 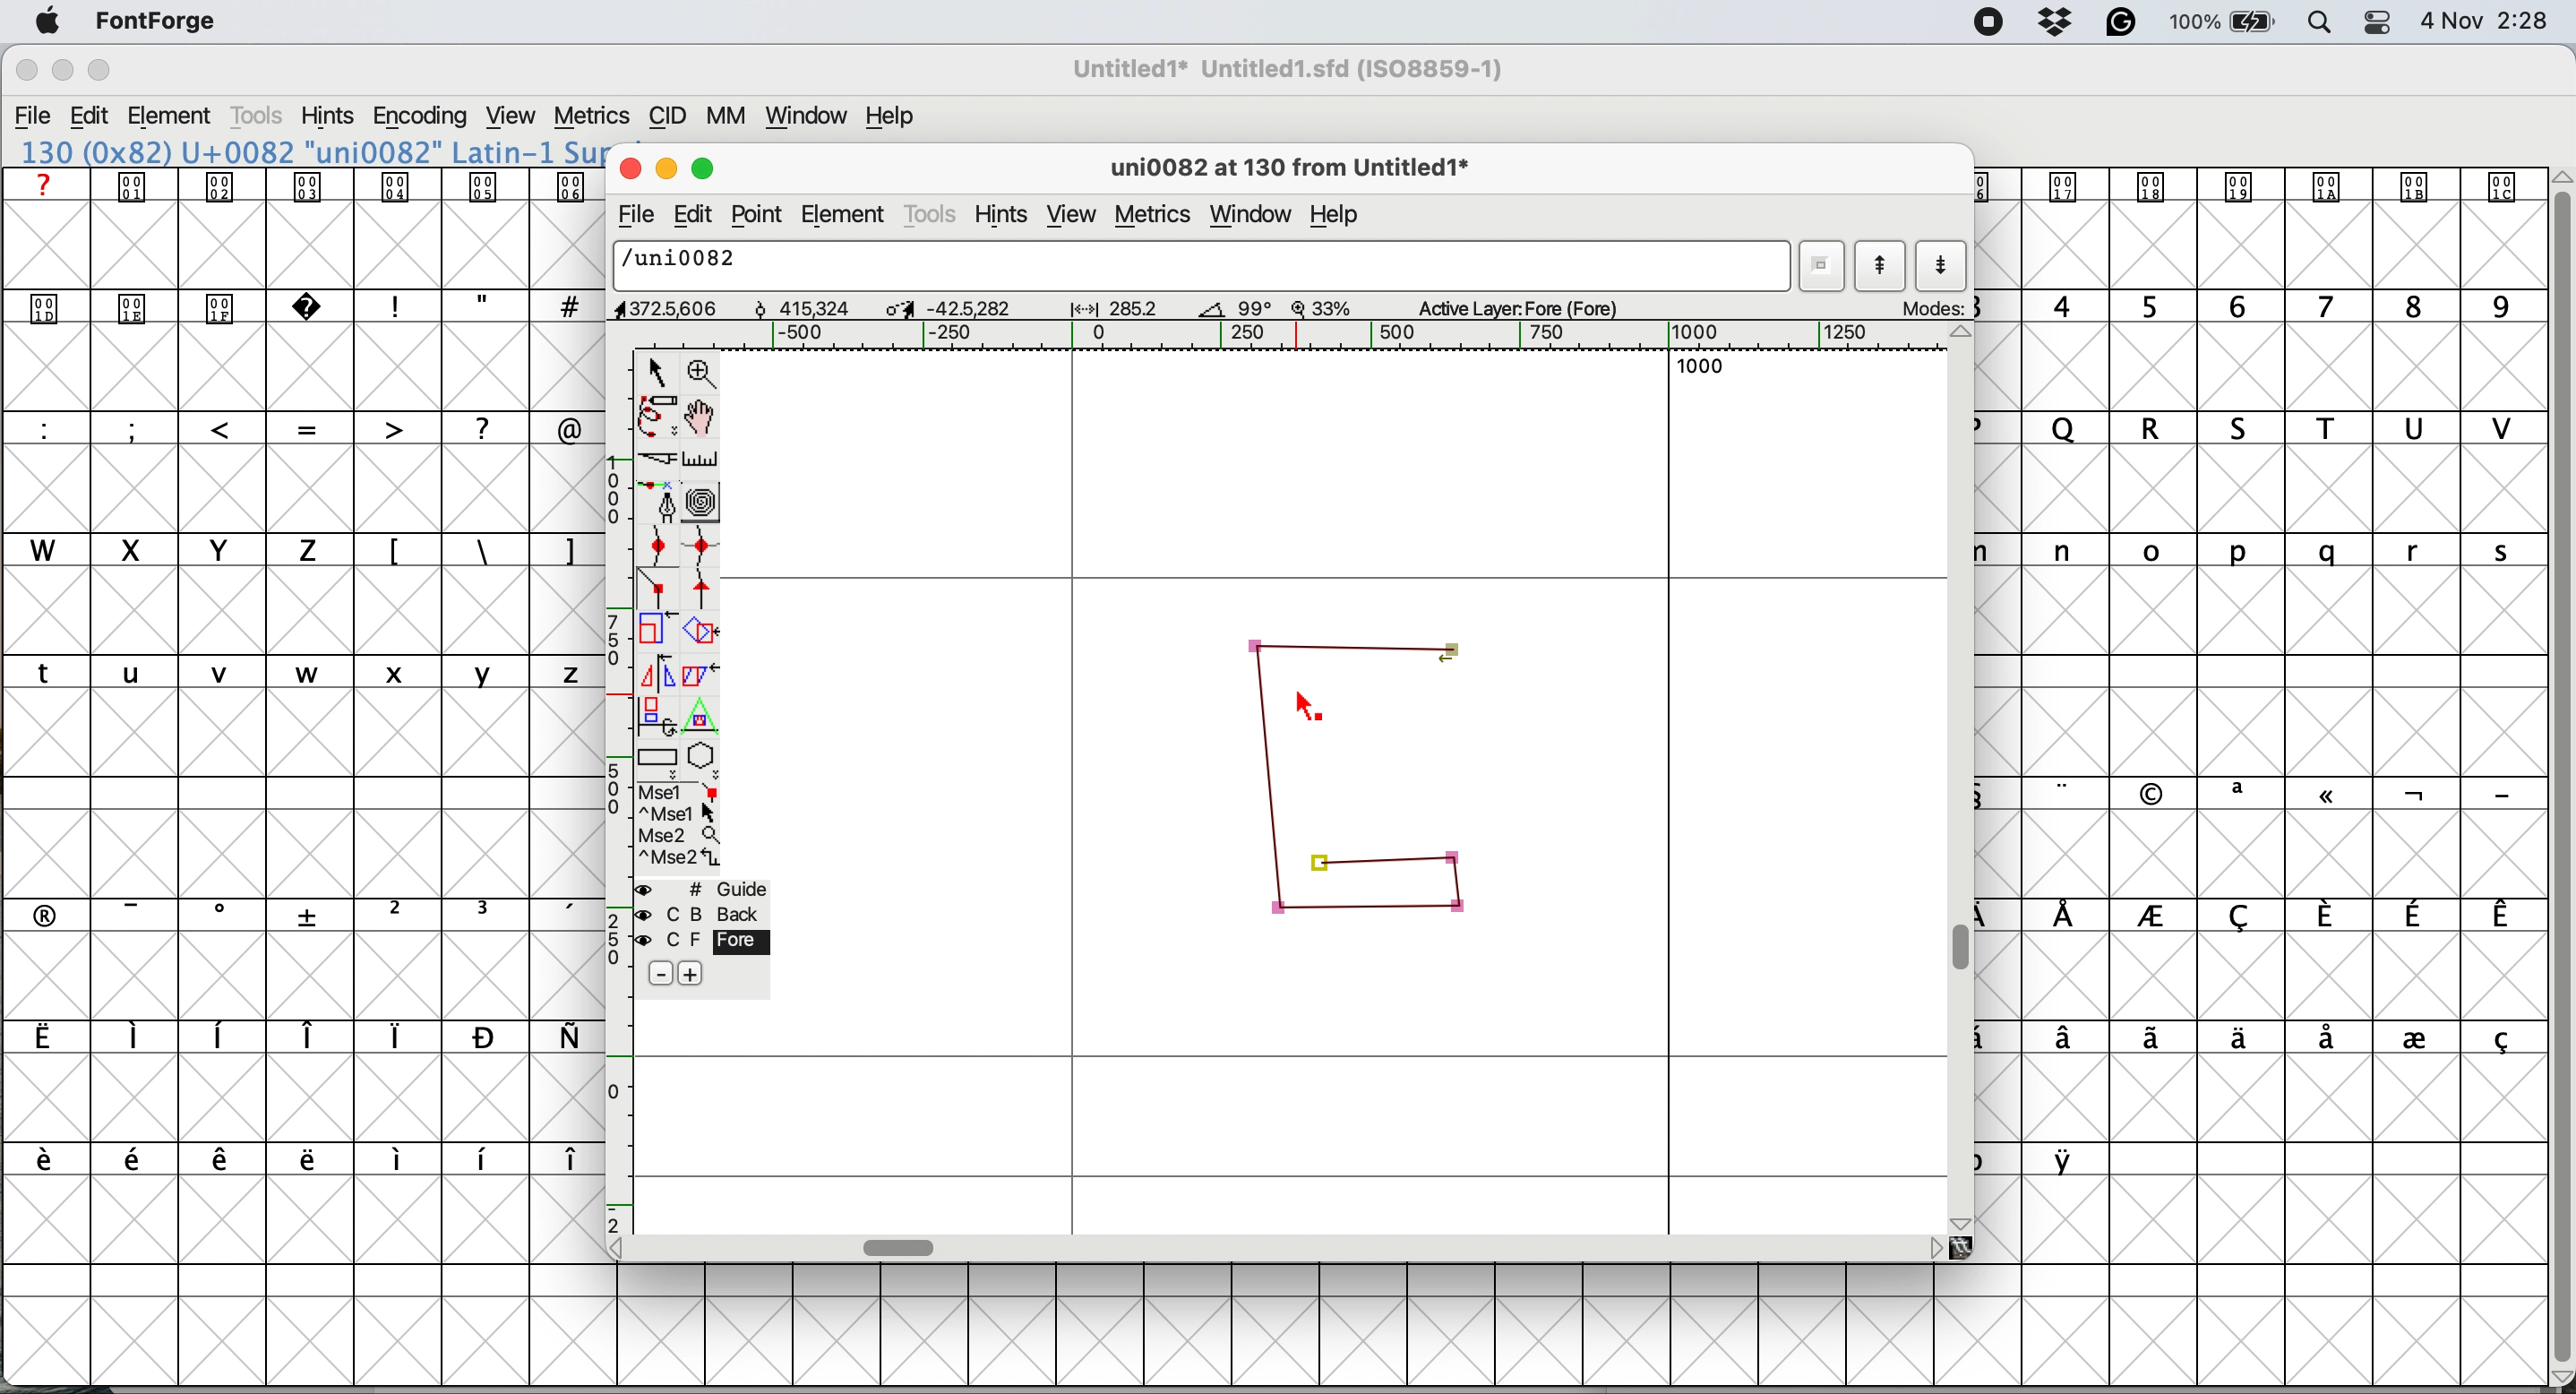 What do you see at coordinates (90, 116) in the screenshot?
I see `edit` at bounding box center [90, 116].